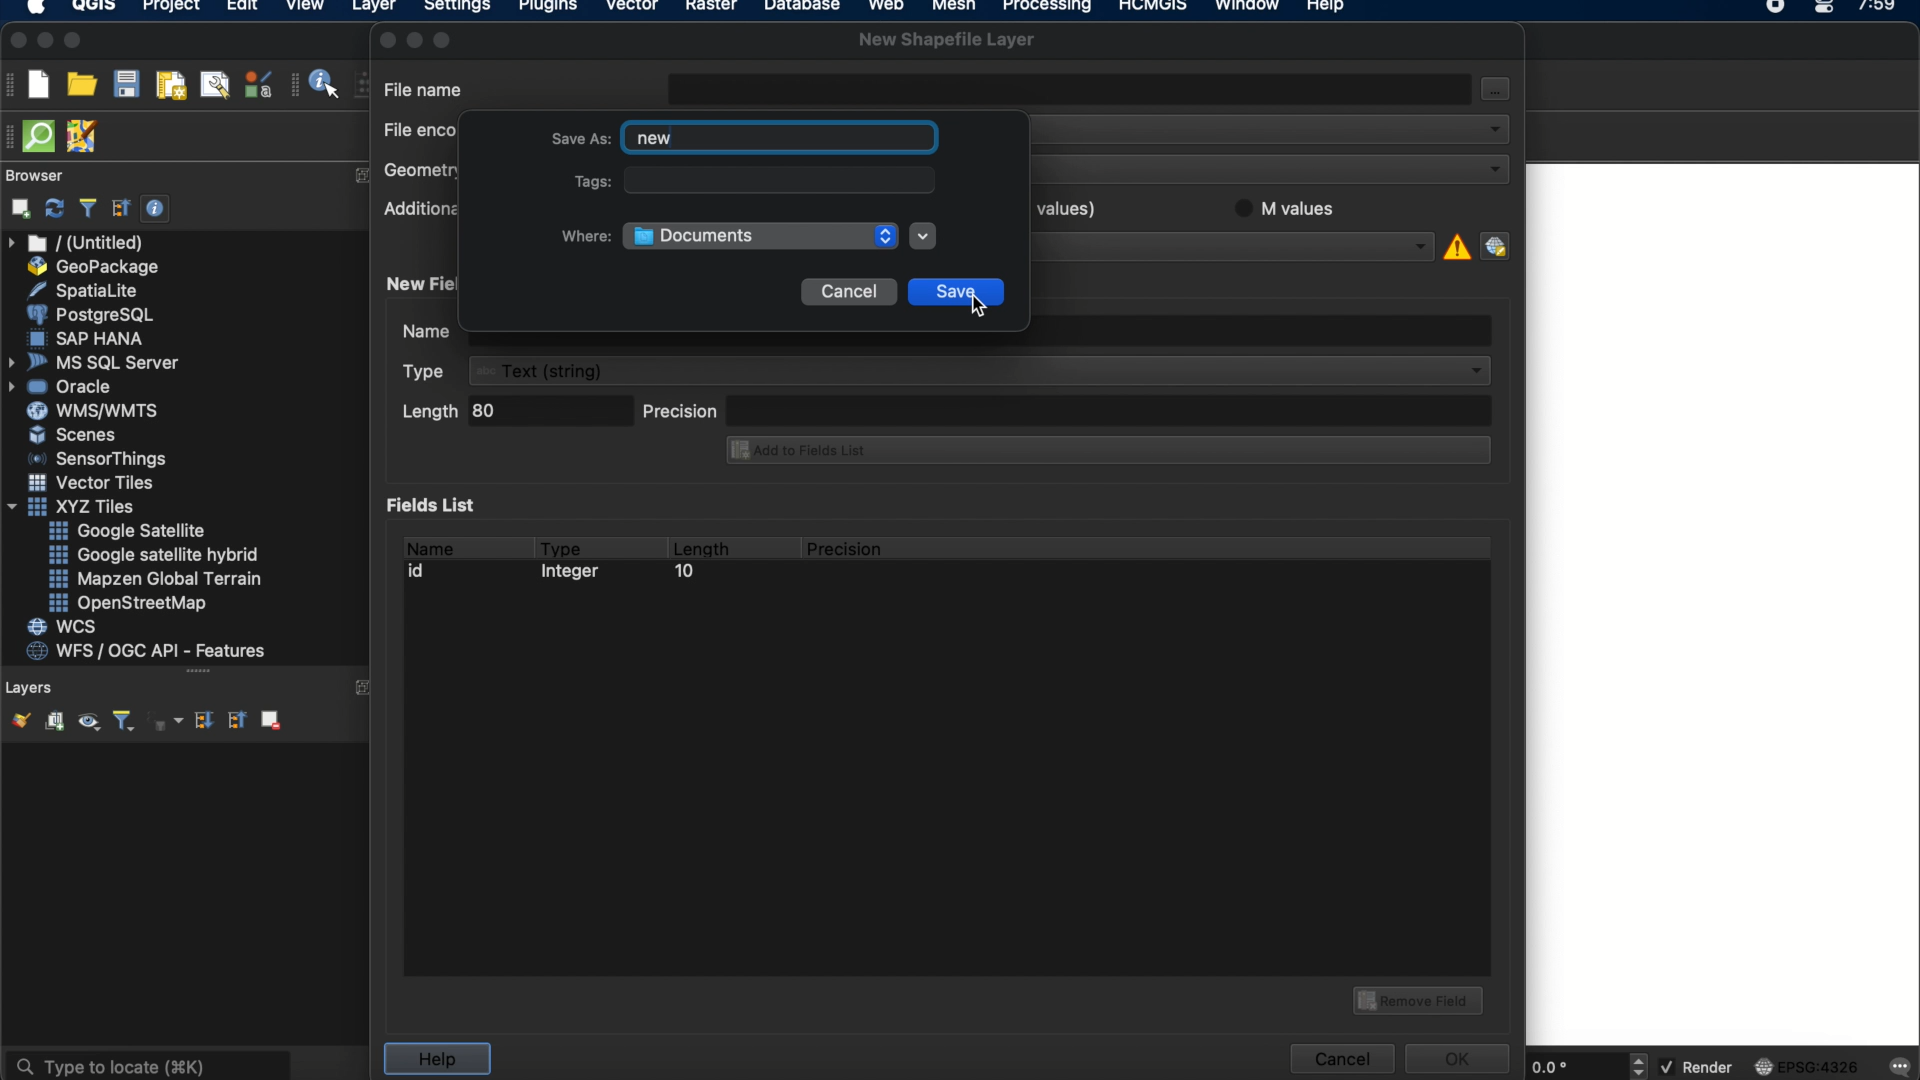 This screenshot has width=1920, height=1080. What do you see at coordinates (848, 292) in the screenshot?
I see `cancel` at bounding box center [848, 292].